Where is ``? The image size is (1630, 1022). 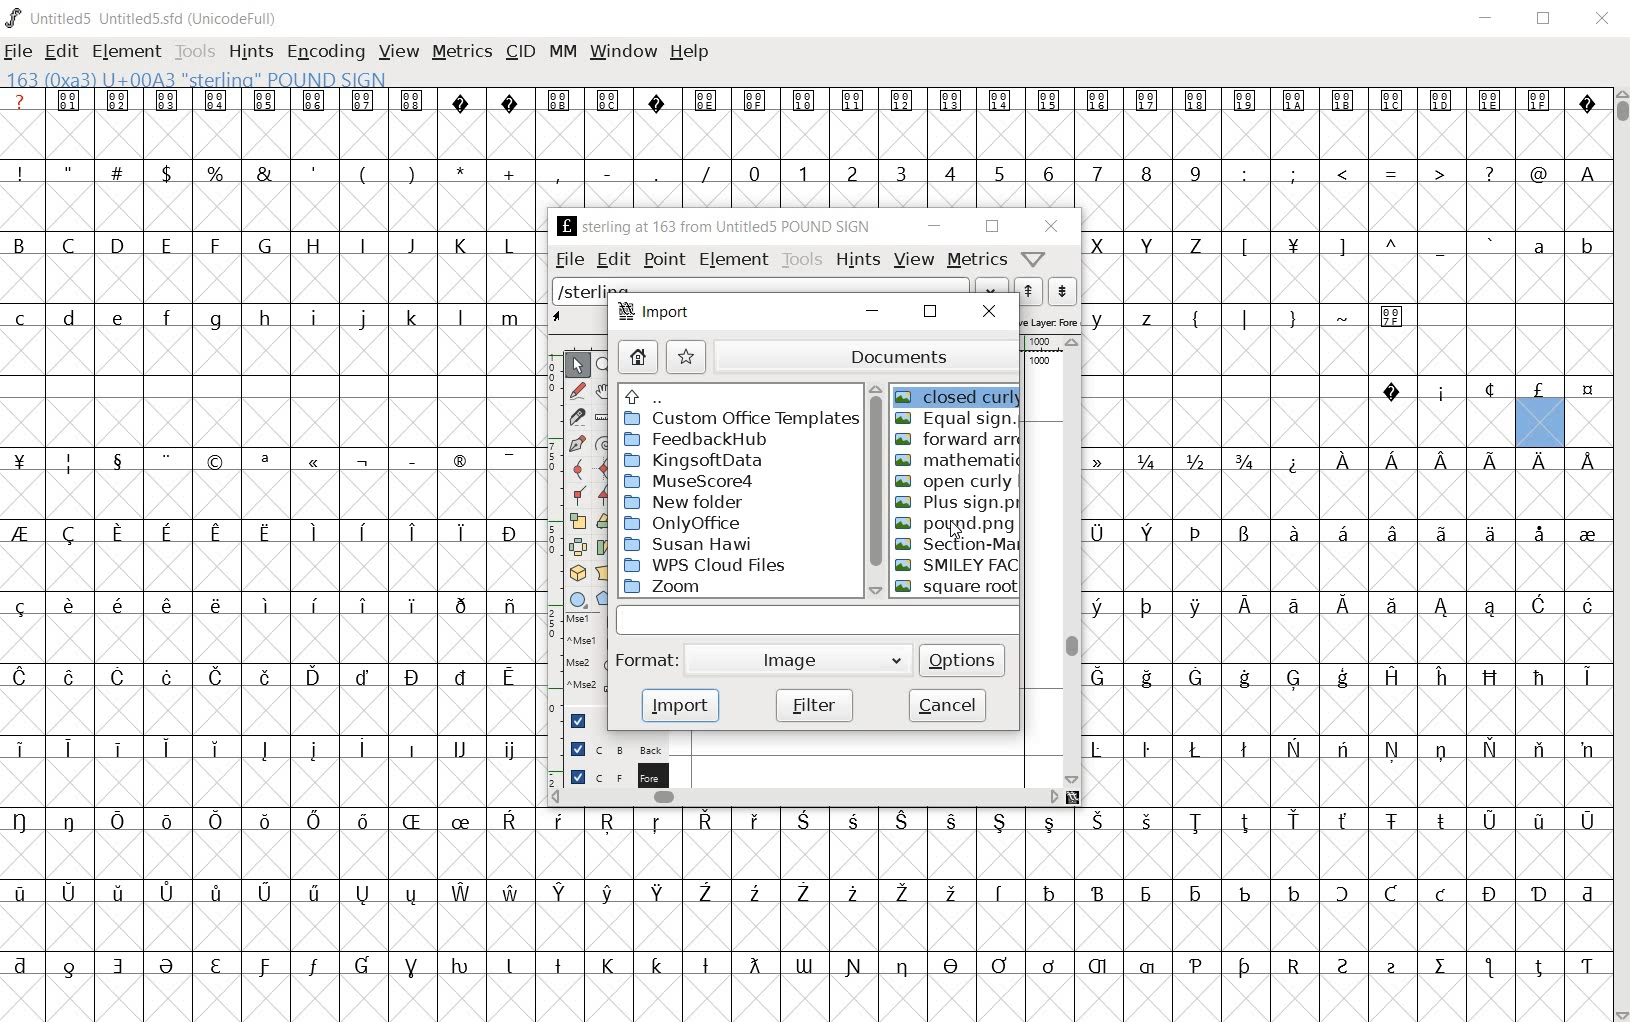
 is located at coordinates (213, 605).